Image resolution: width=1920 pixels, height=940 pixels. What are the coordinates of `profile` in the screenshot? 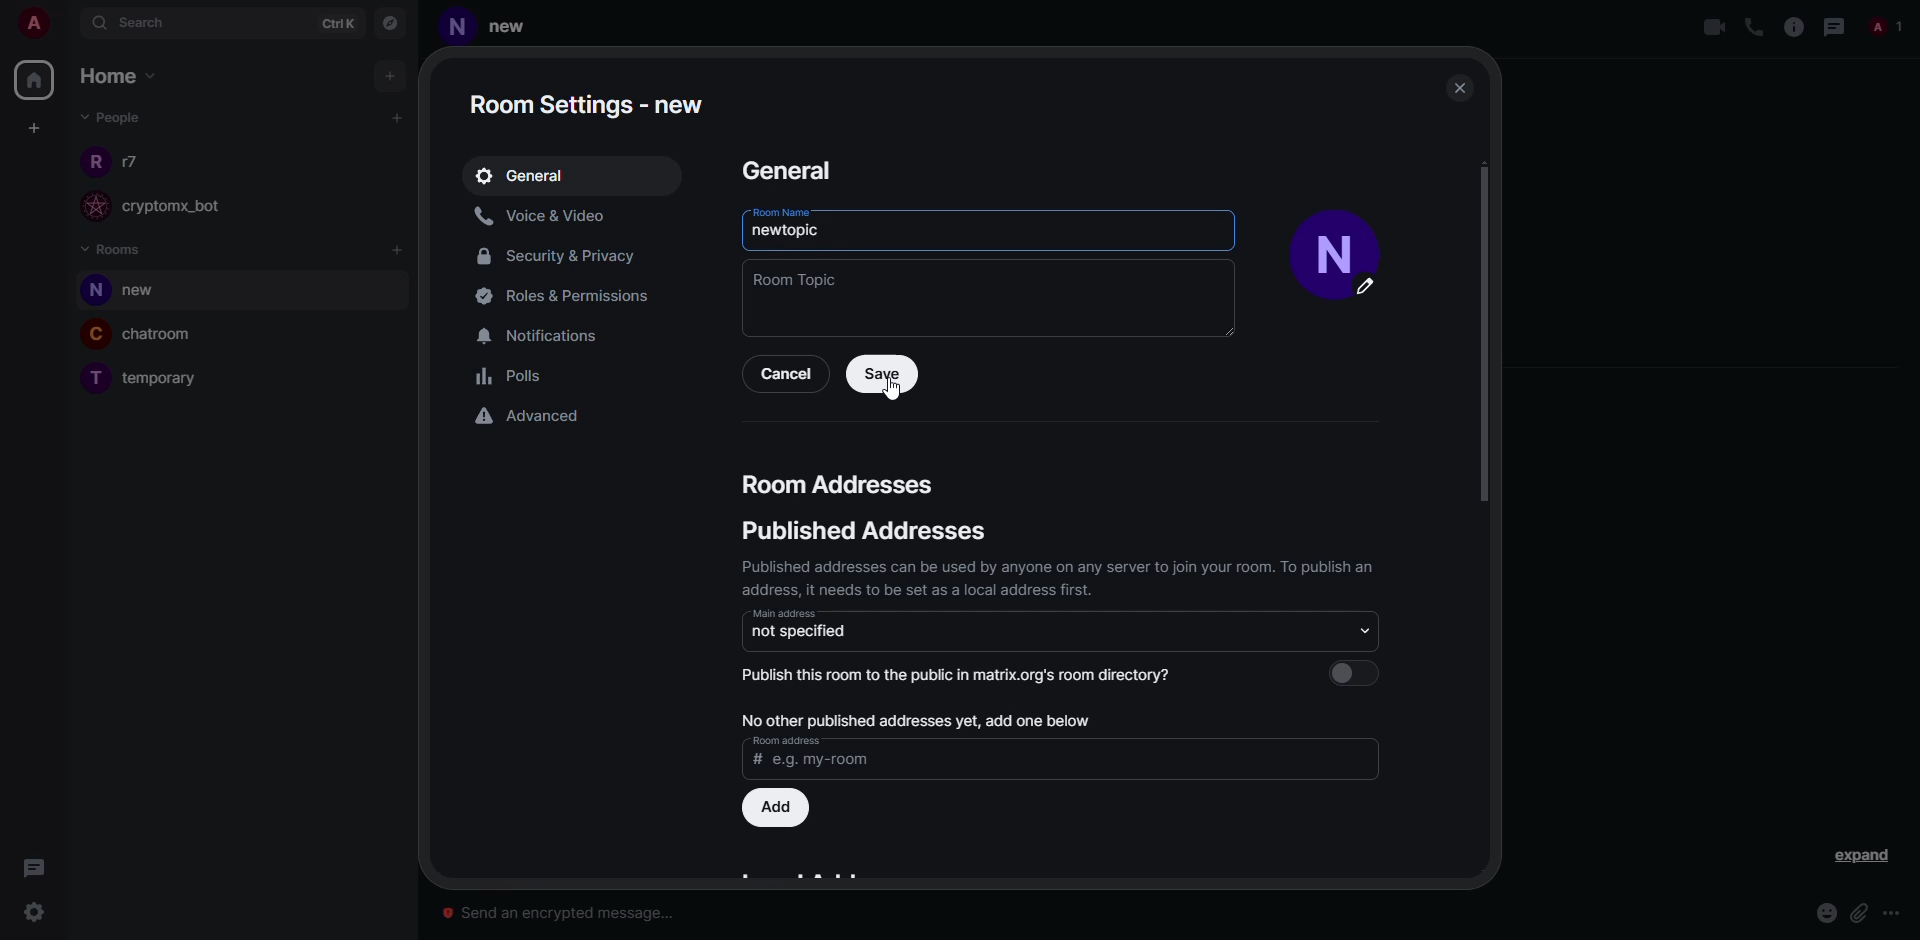 It's located at (457, 30).